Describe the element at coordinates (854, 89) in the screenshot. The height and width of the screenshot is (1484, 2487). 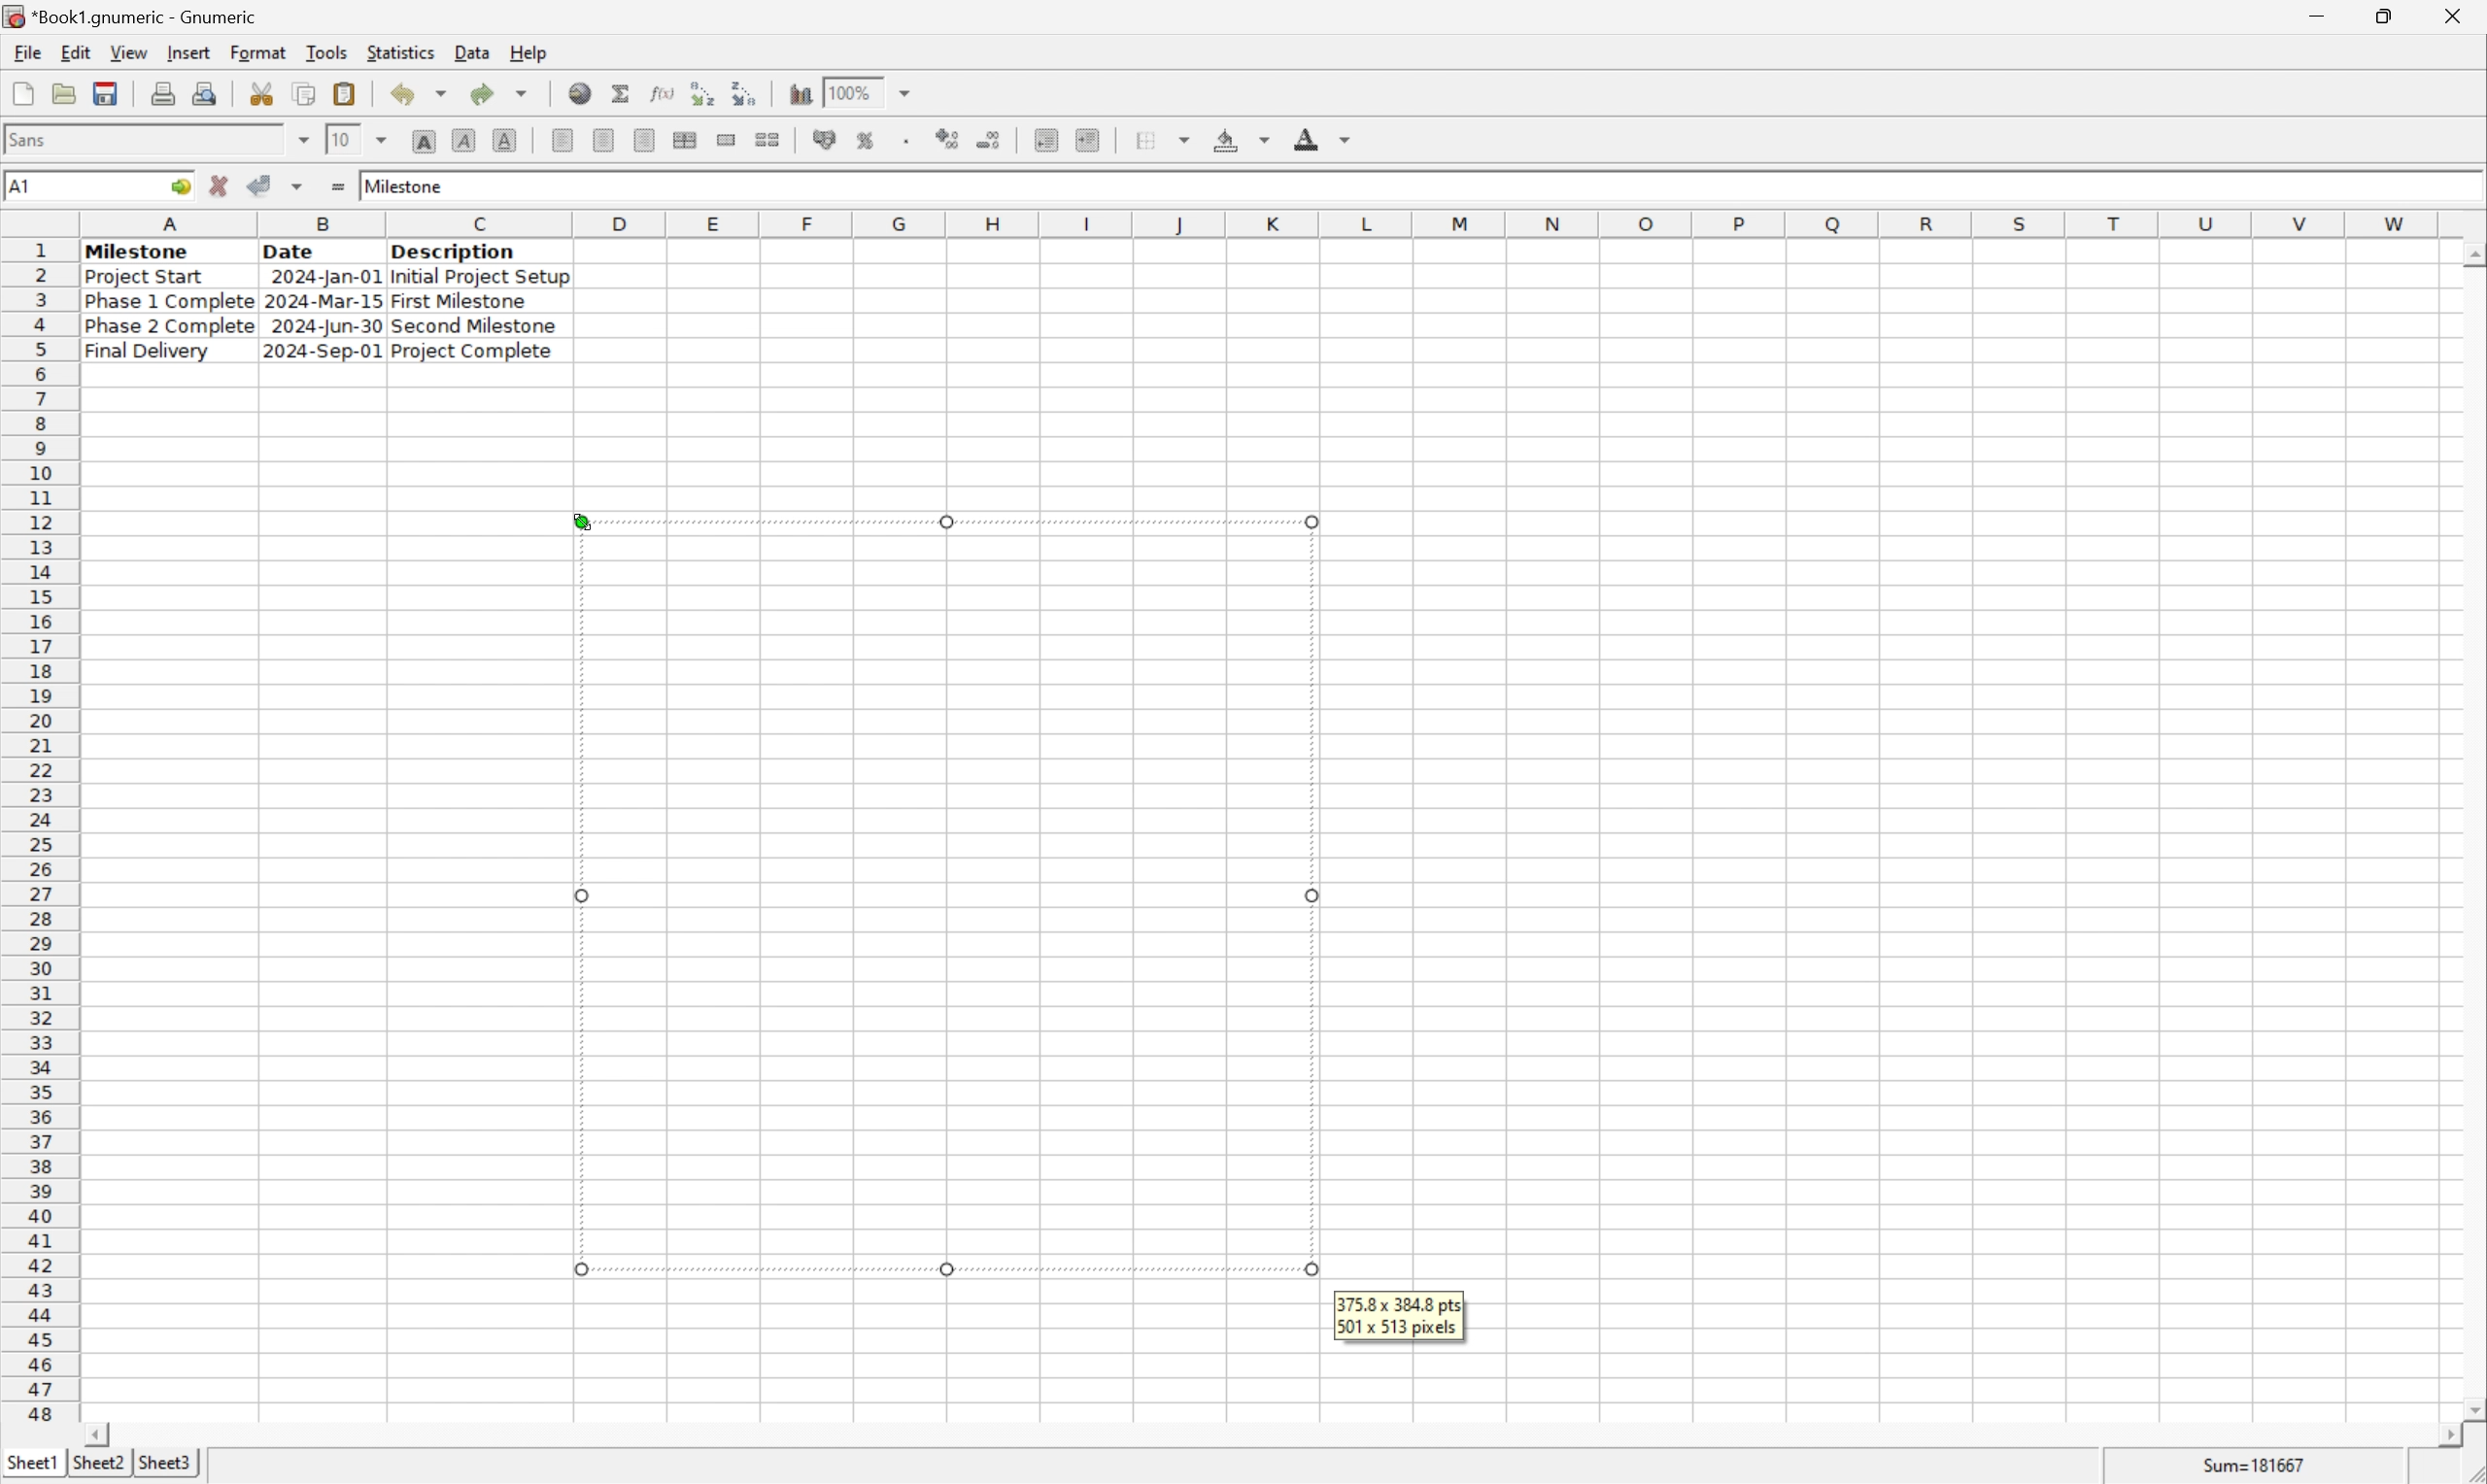
I see `100%` at that location.